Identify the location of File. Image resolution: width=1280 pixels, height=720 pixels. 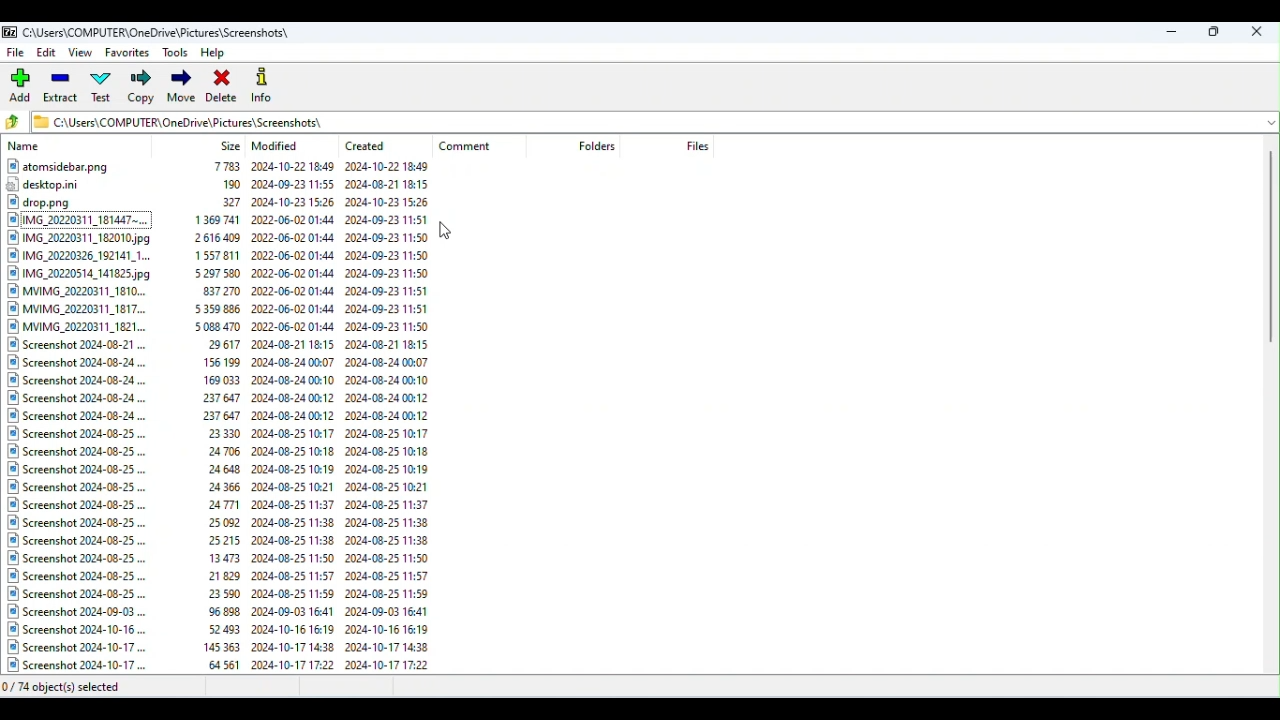
(17, 52).